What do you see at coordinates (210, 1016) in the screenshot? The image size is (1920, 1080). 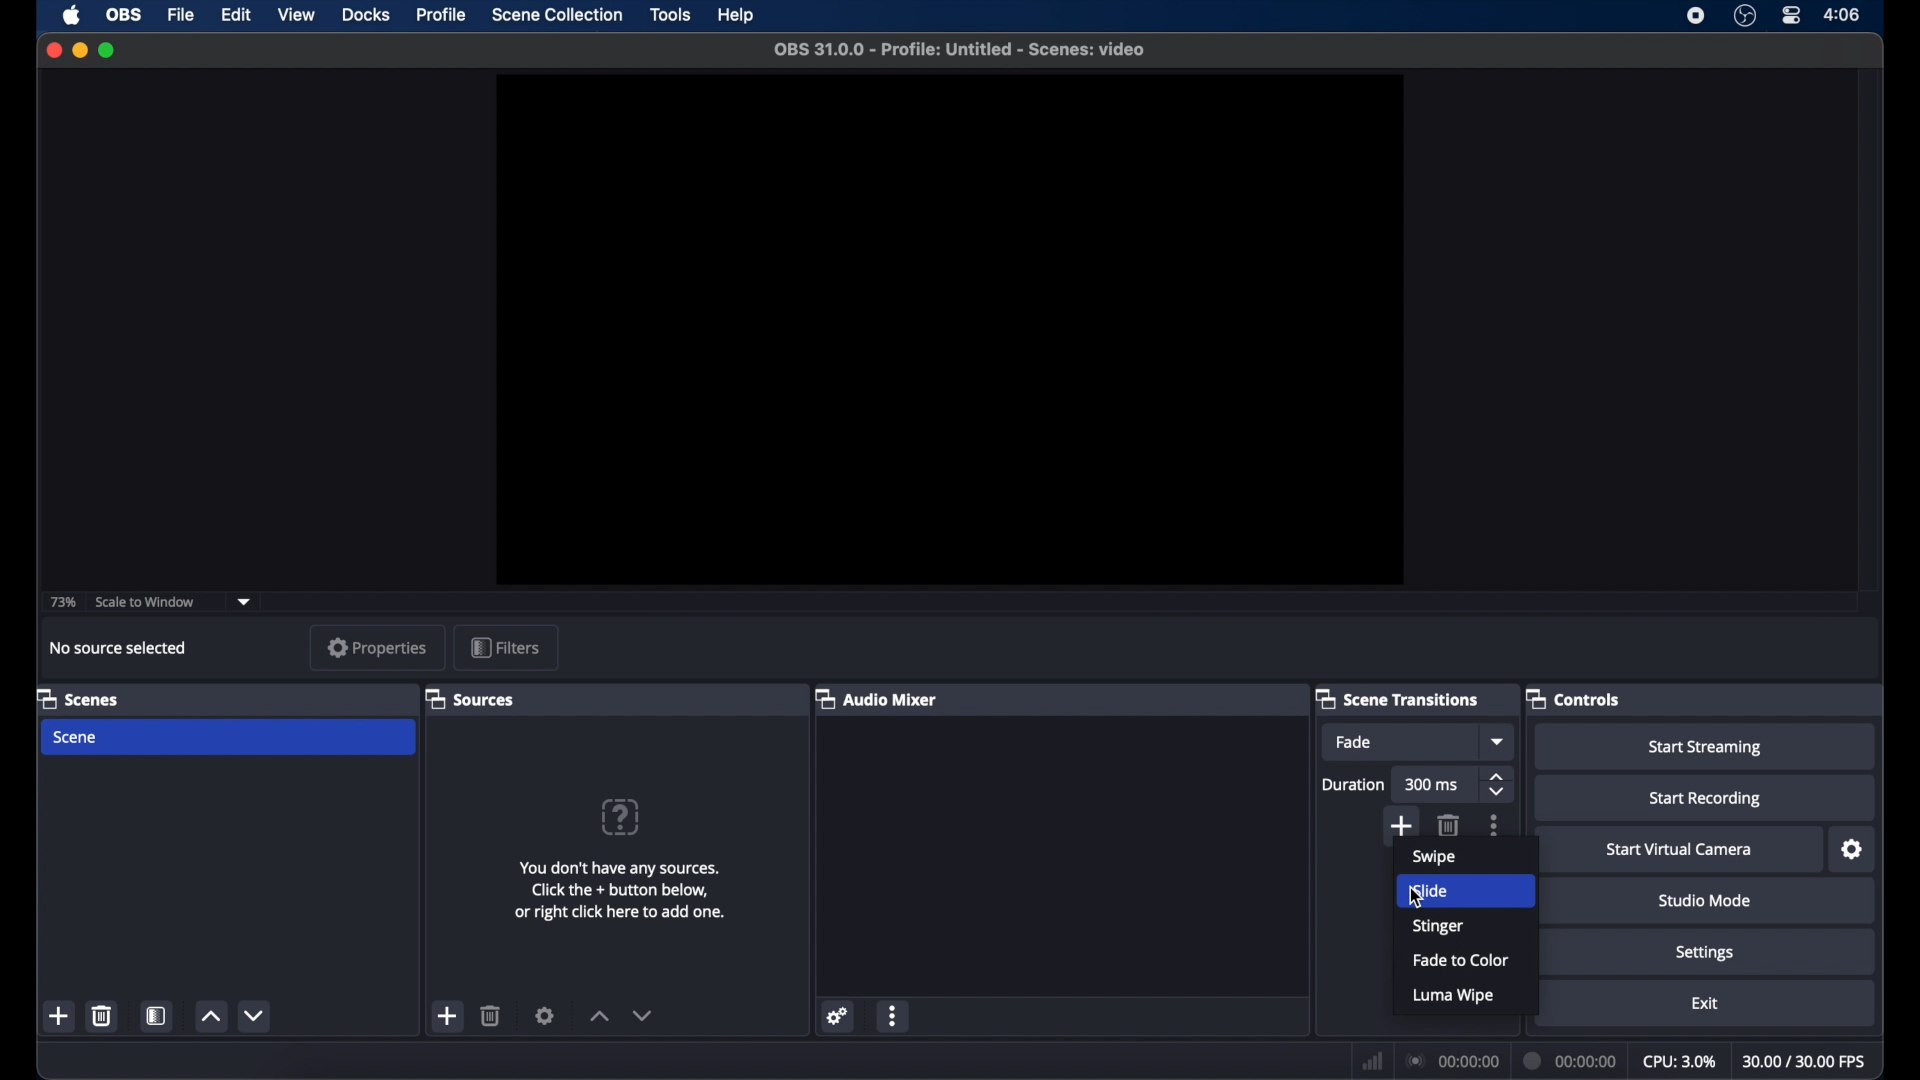 I see `increment` at bounding box center [210, 1016].